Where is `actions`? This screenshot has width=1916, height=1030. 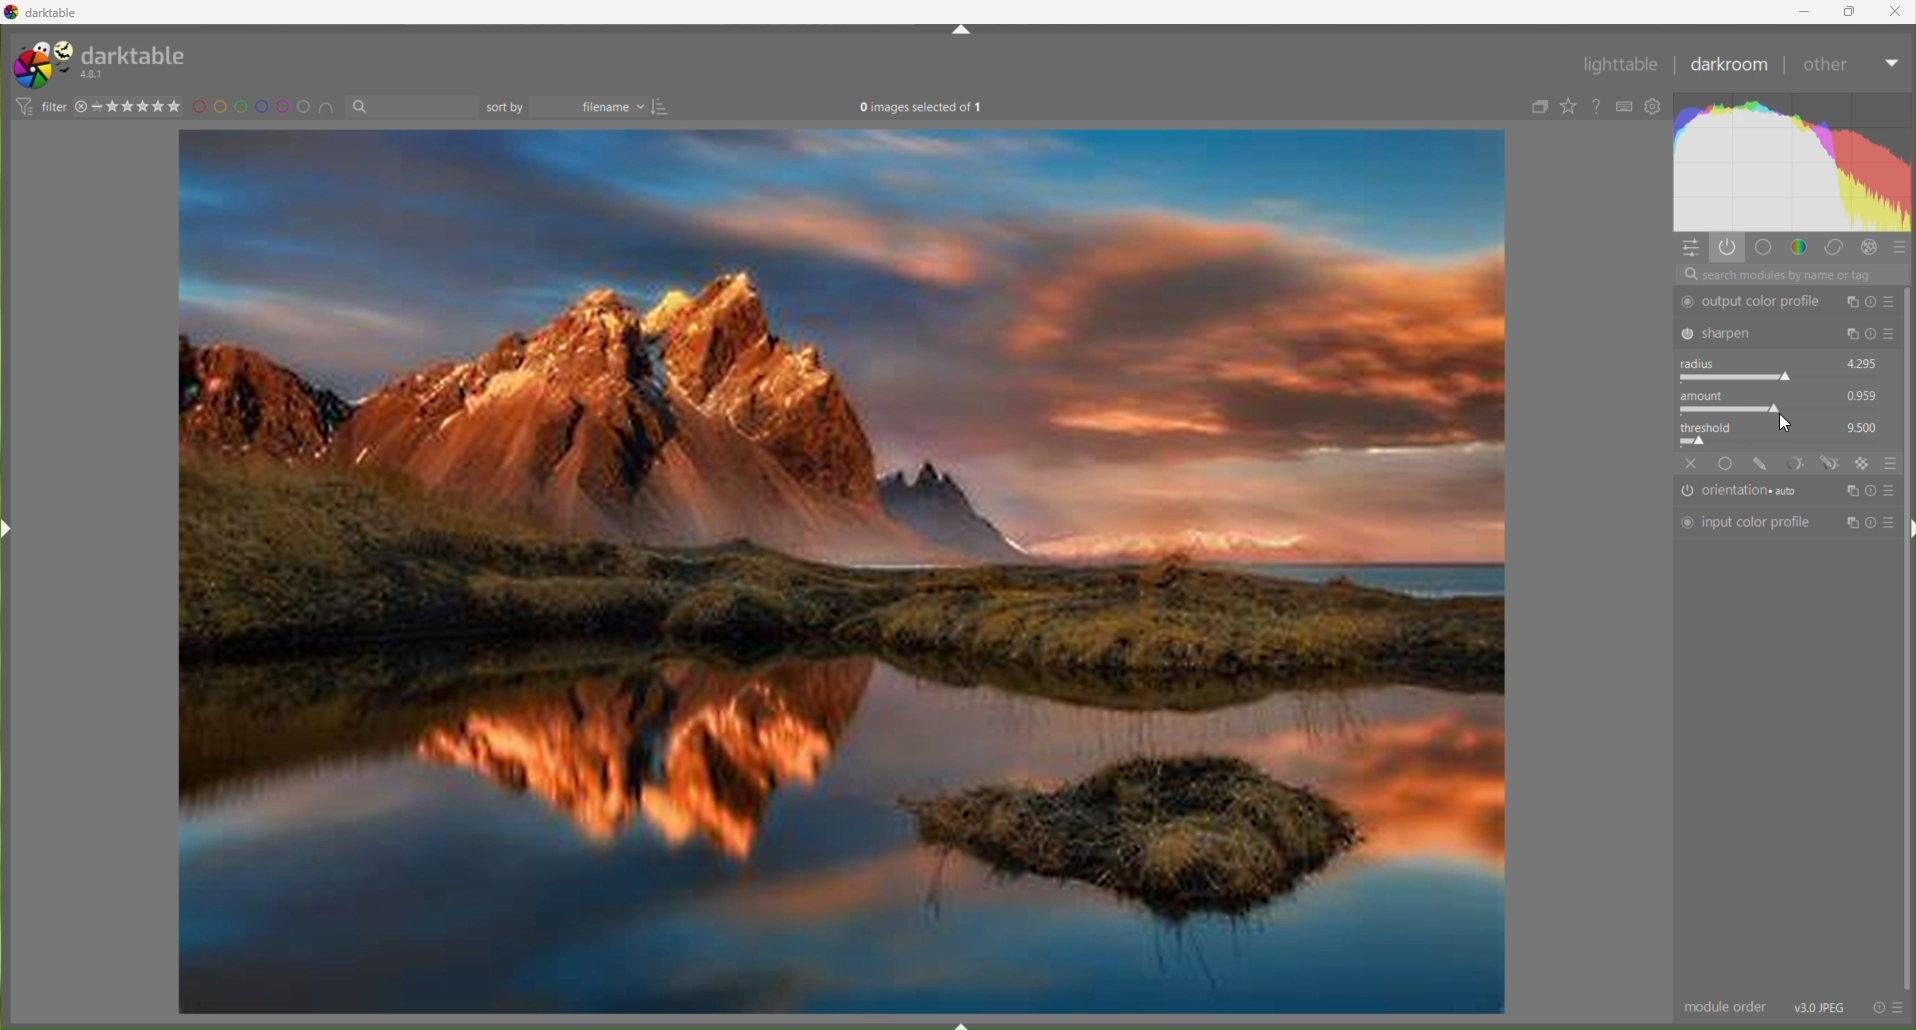
actions is located at coordinates (1888, 1007).